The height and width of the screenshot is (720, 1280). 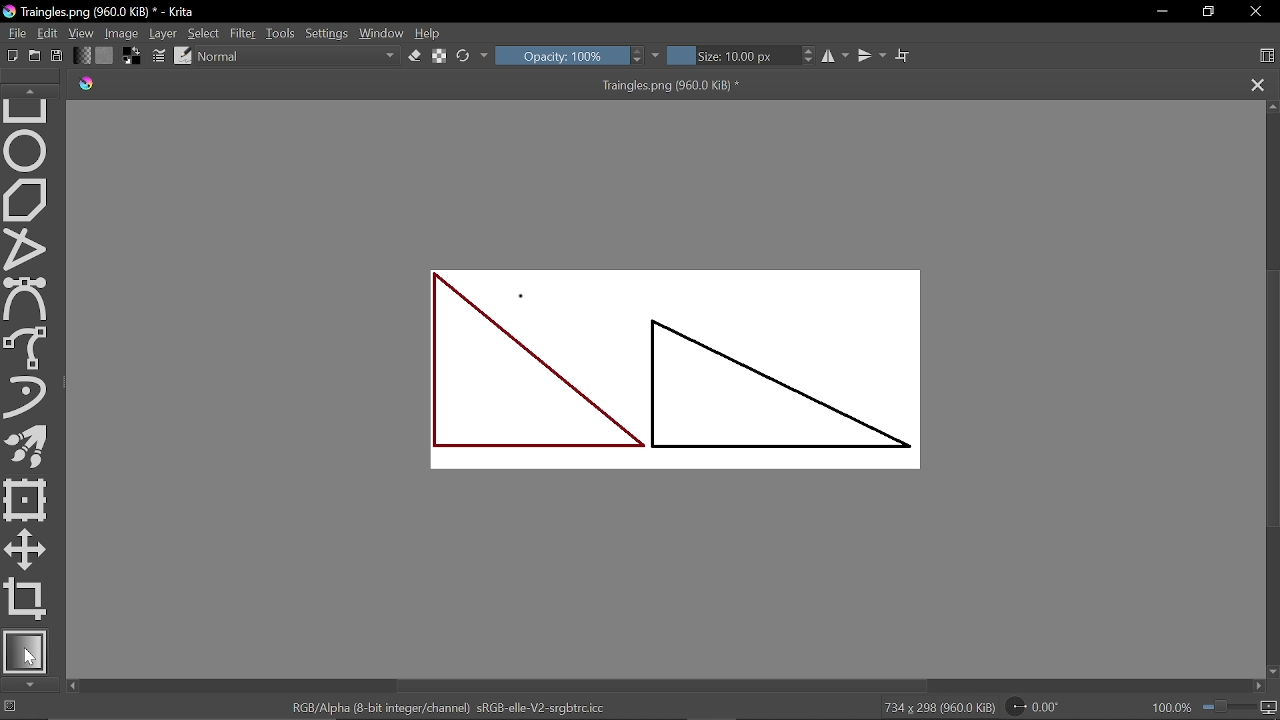 I want to click on Rotate, so click(x=1038, y=706).